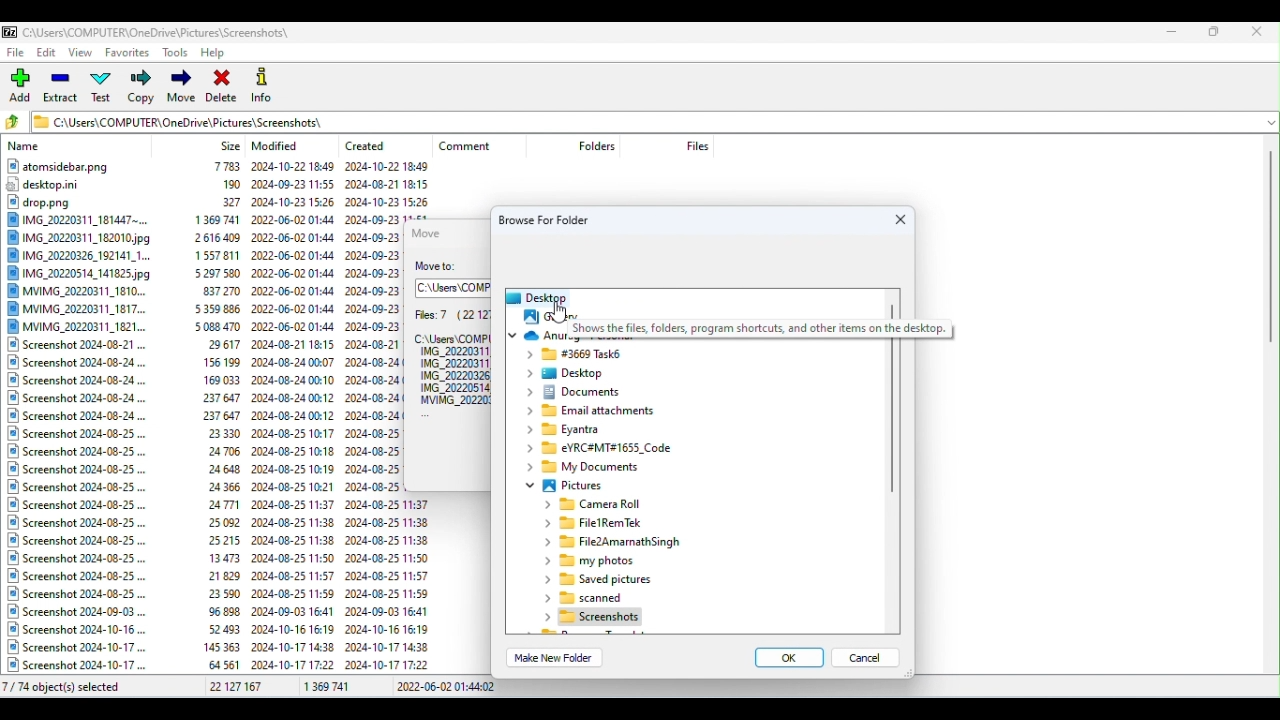  I want to click on Folder, so click(598, 448).